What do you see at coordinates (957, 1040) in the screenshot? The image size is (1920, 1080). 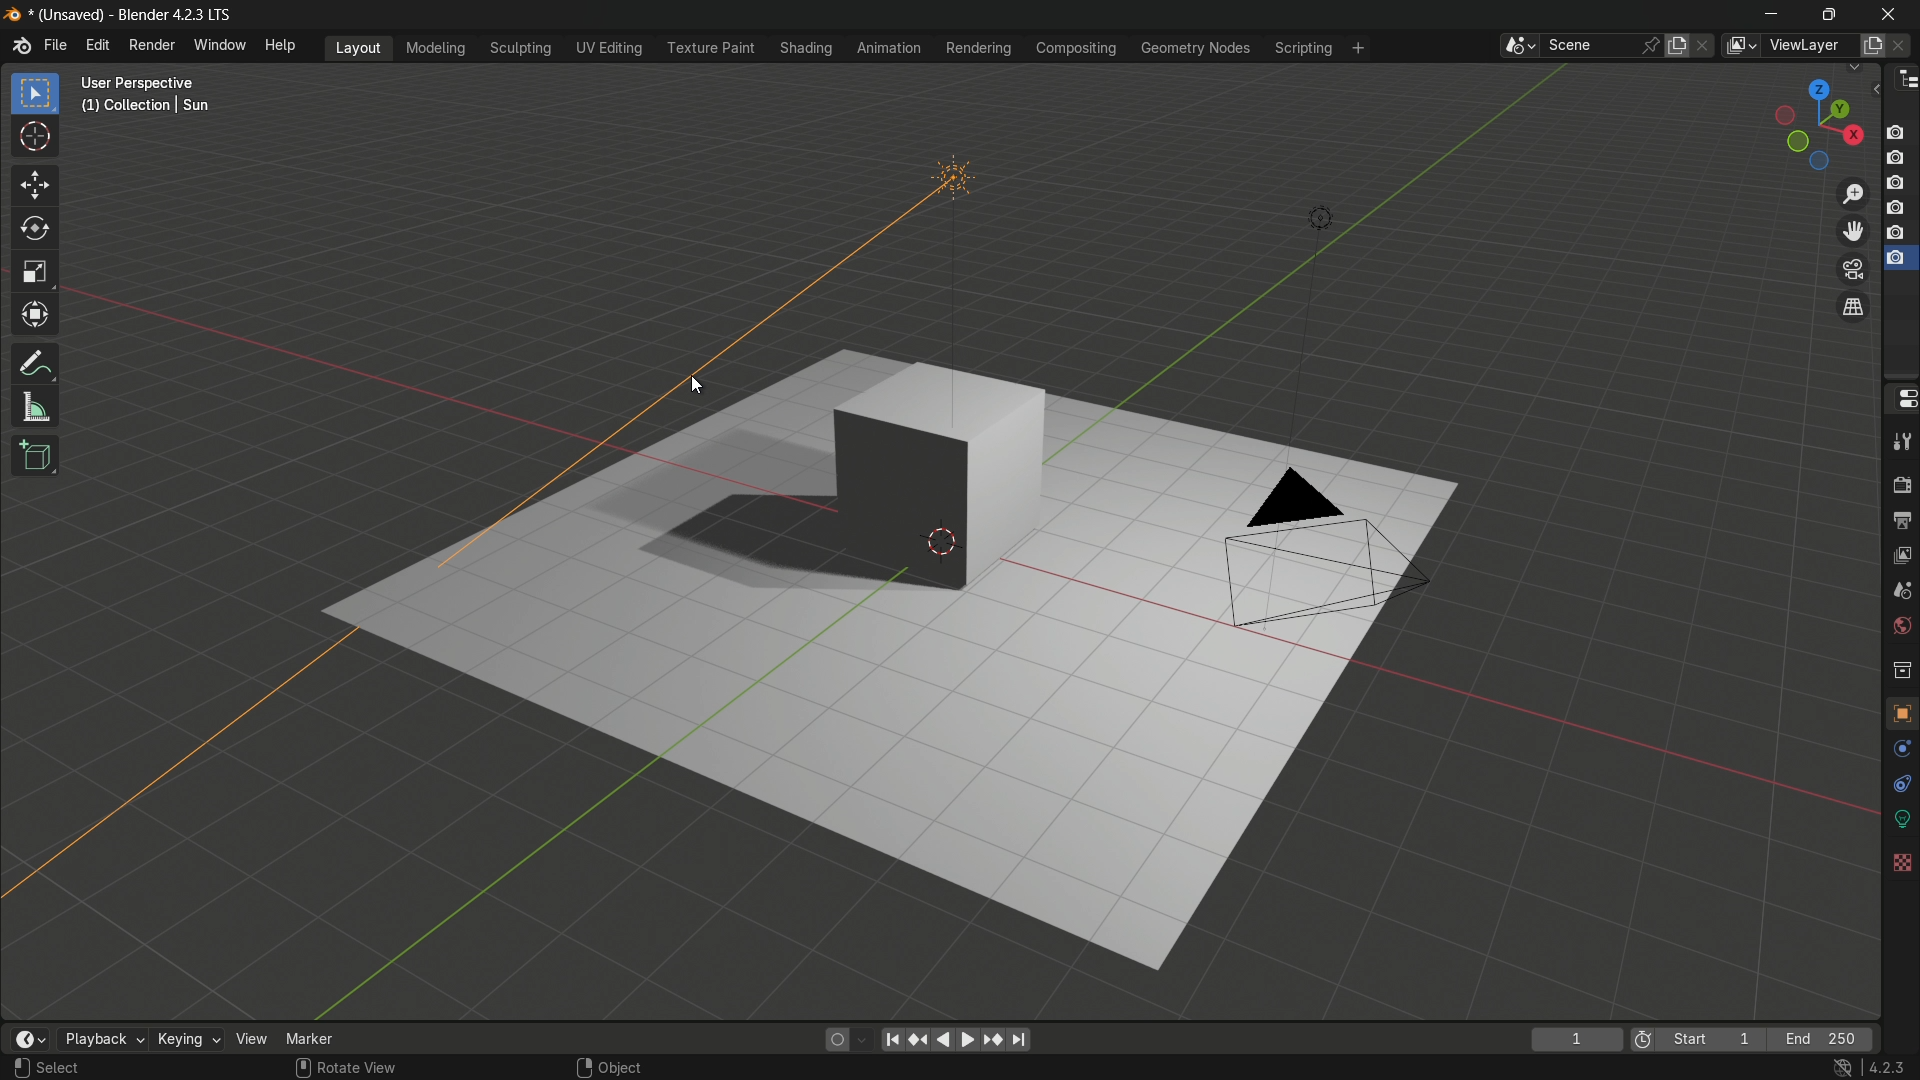 I see `play animation` at bounding box center [957, 1040].